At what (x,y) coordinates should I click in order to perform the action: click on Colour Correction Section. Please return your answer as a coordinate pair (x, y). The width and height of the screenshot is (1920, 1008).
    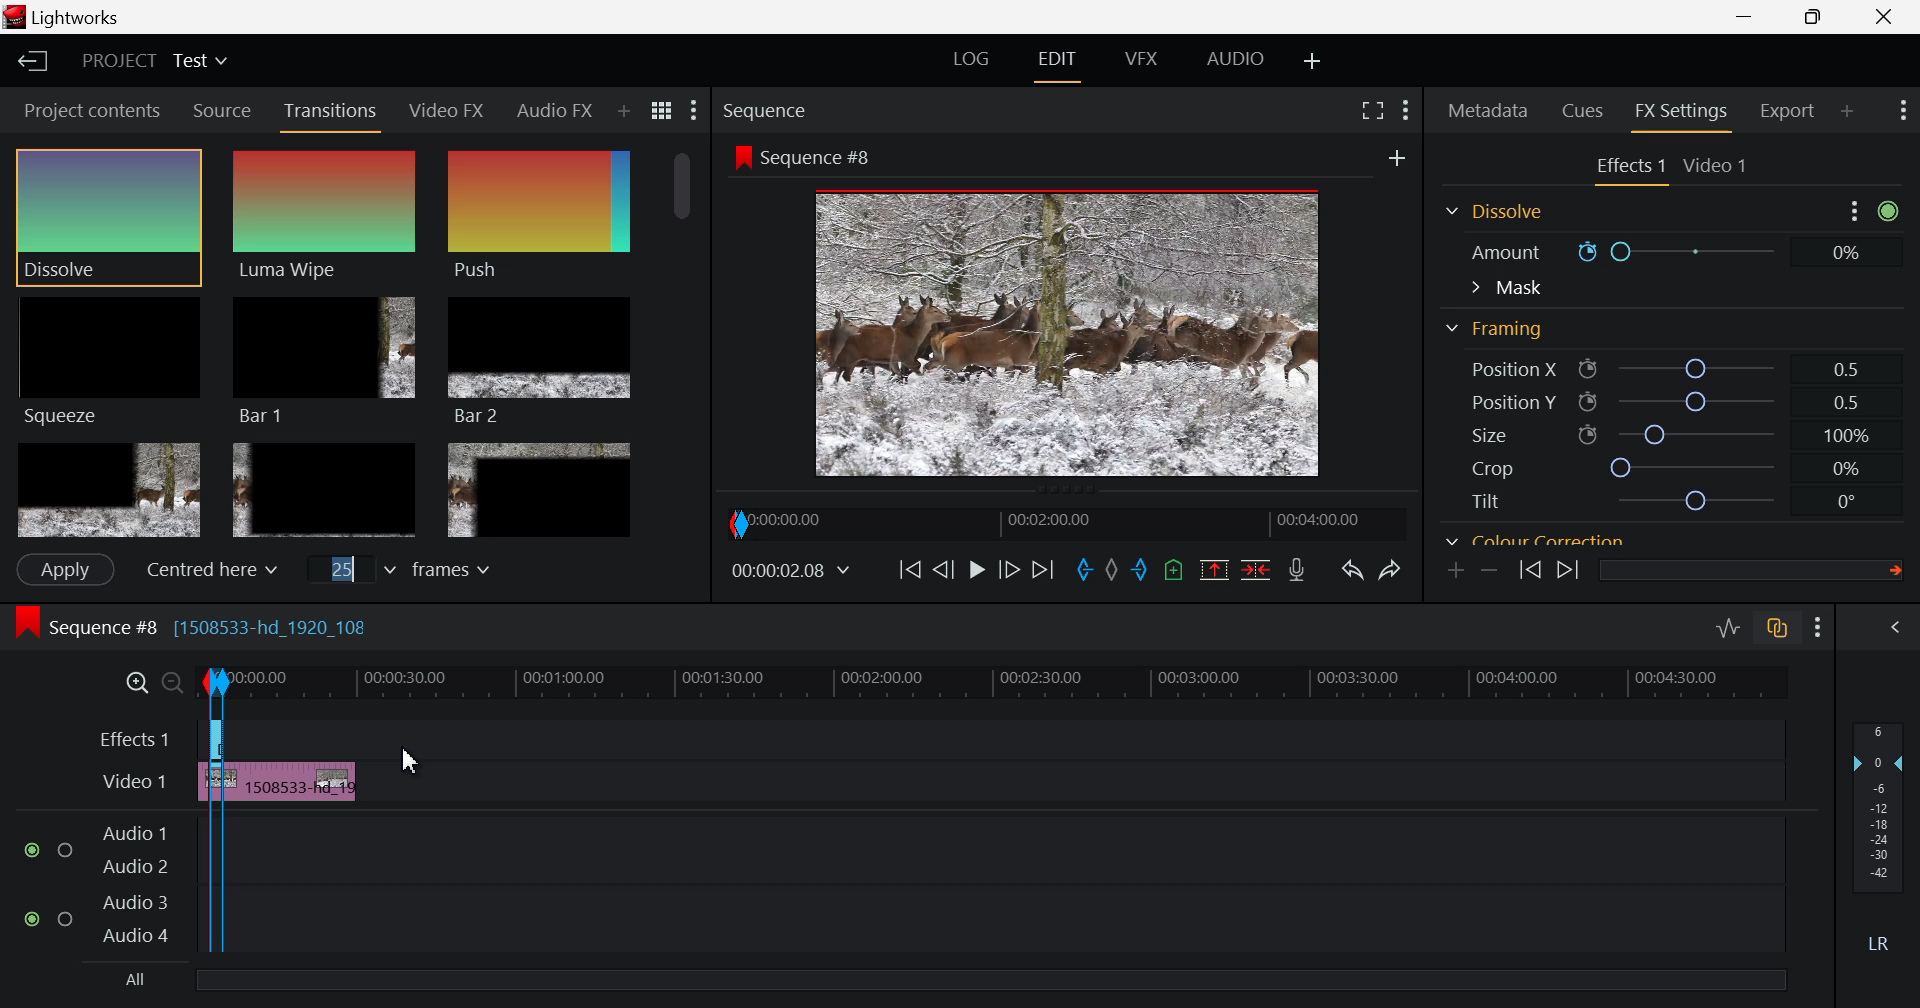
    Looking at the image, I should click on (1536, 428).